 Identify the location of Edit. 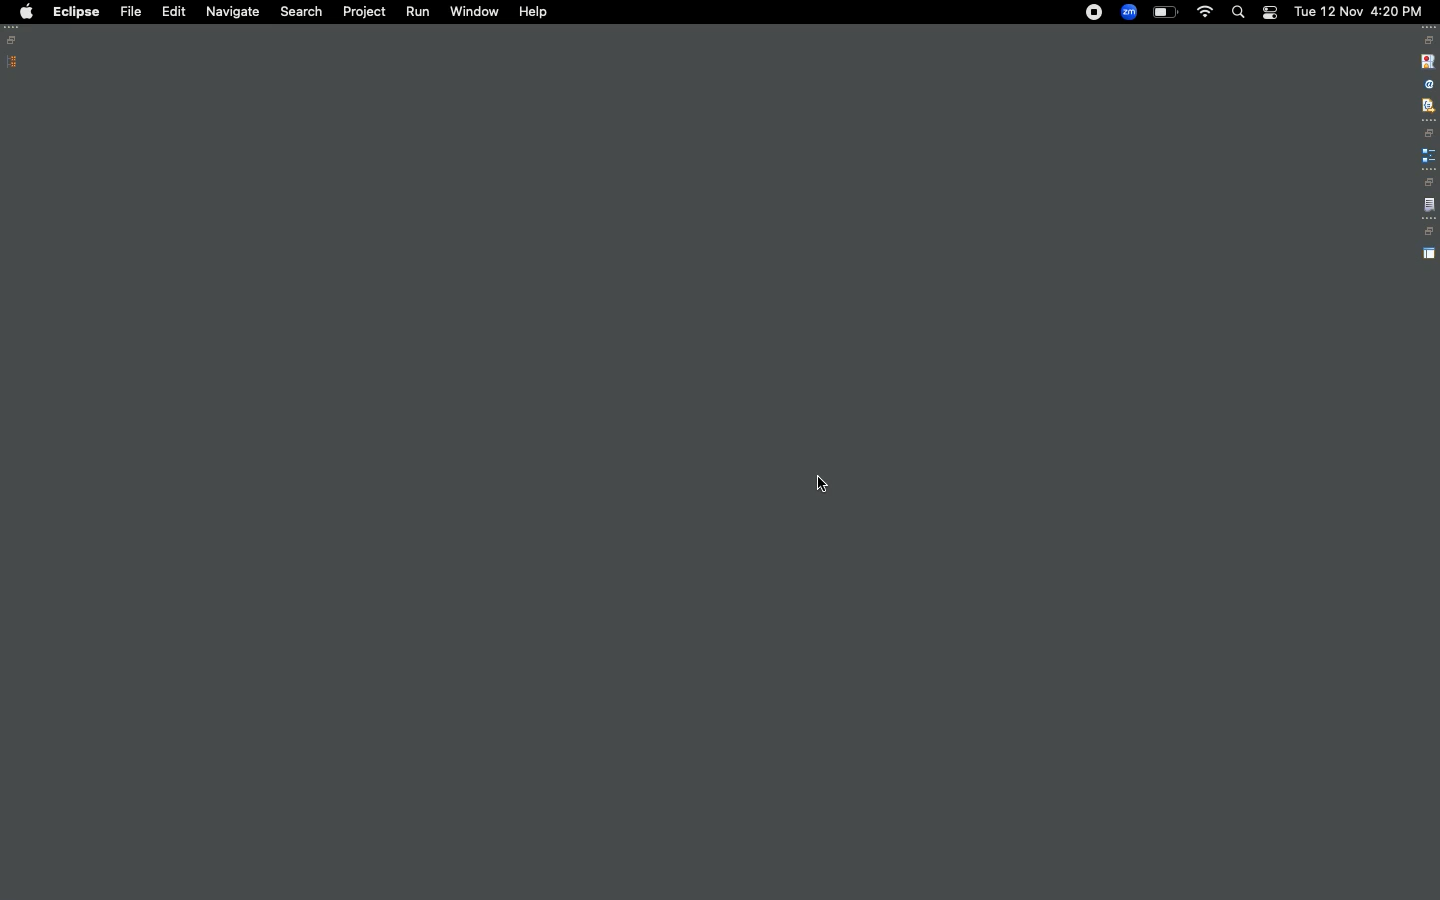
(170, 10).